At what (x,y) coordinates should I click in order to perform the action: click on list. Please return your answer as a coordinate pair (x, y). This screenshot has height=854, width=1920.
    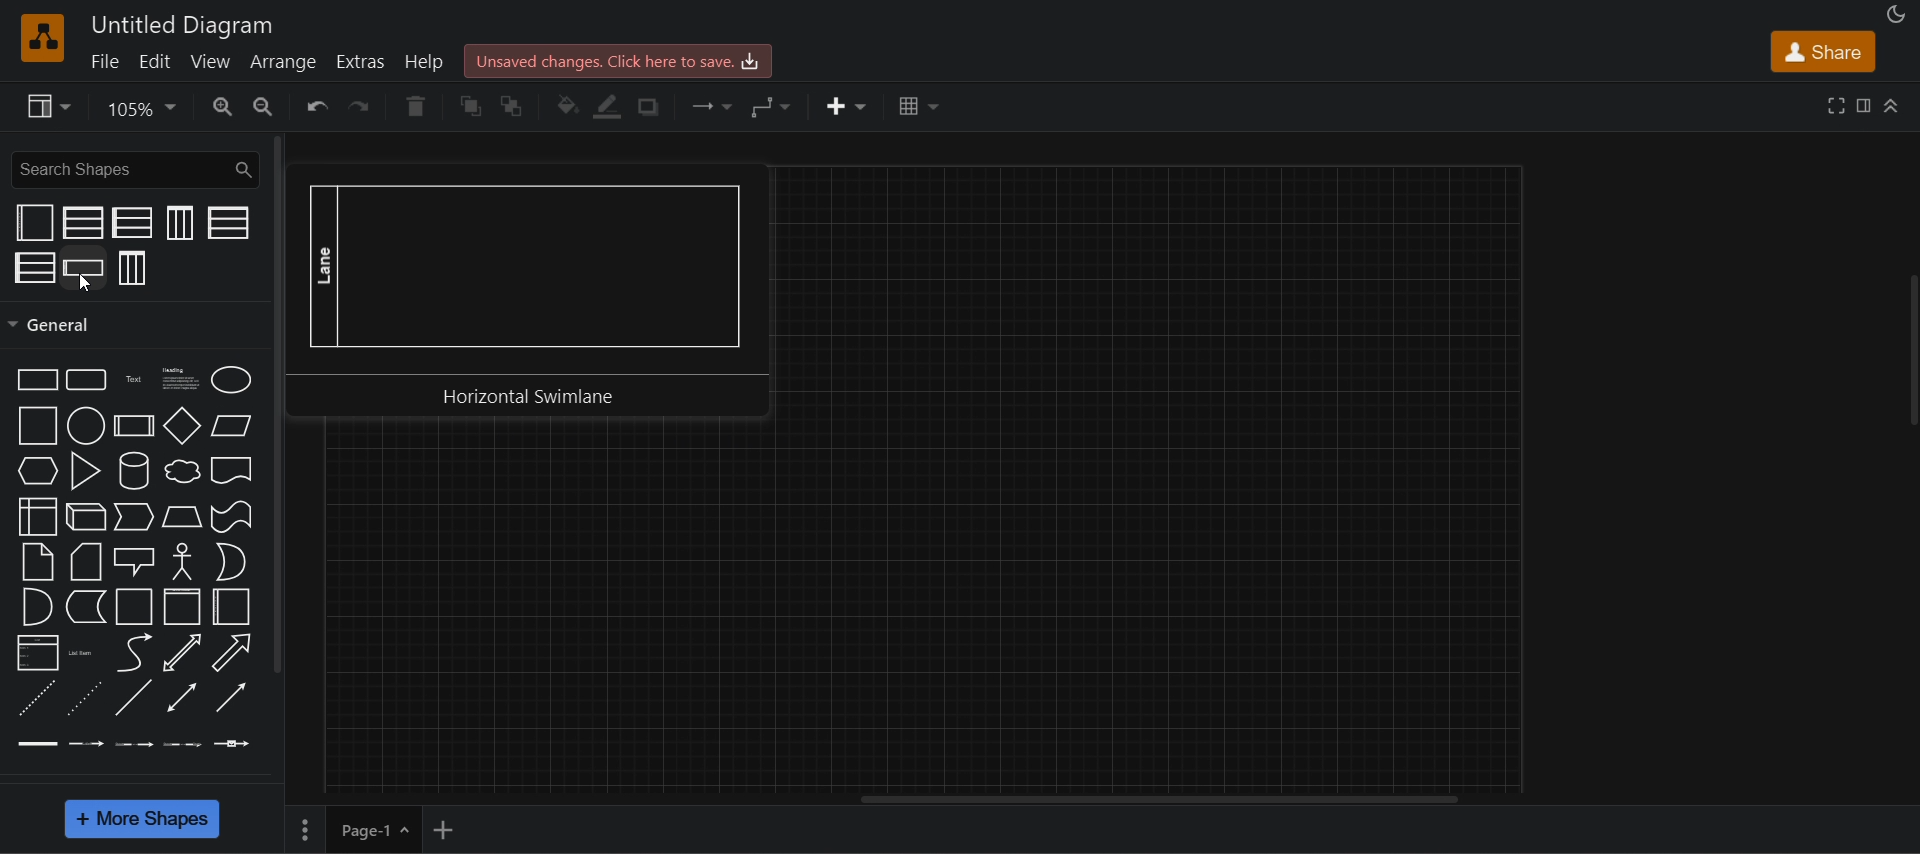
    Looking at the image, I should click on (37, 654).